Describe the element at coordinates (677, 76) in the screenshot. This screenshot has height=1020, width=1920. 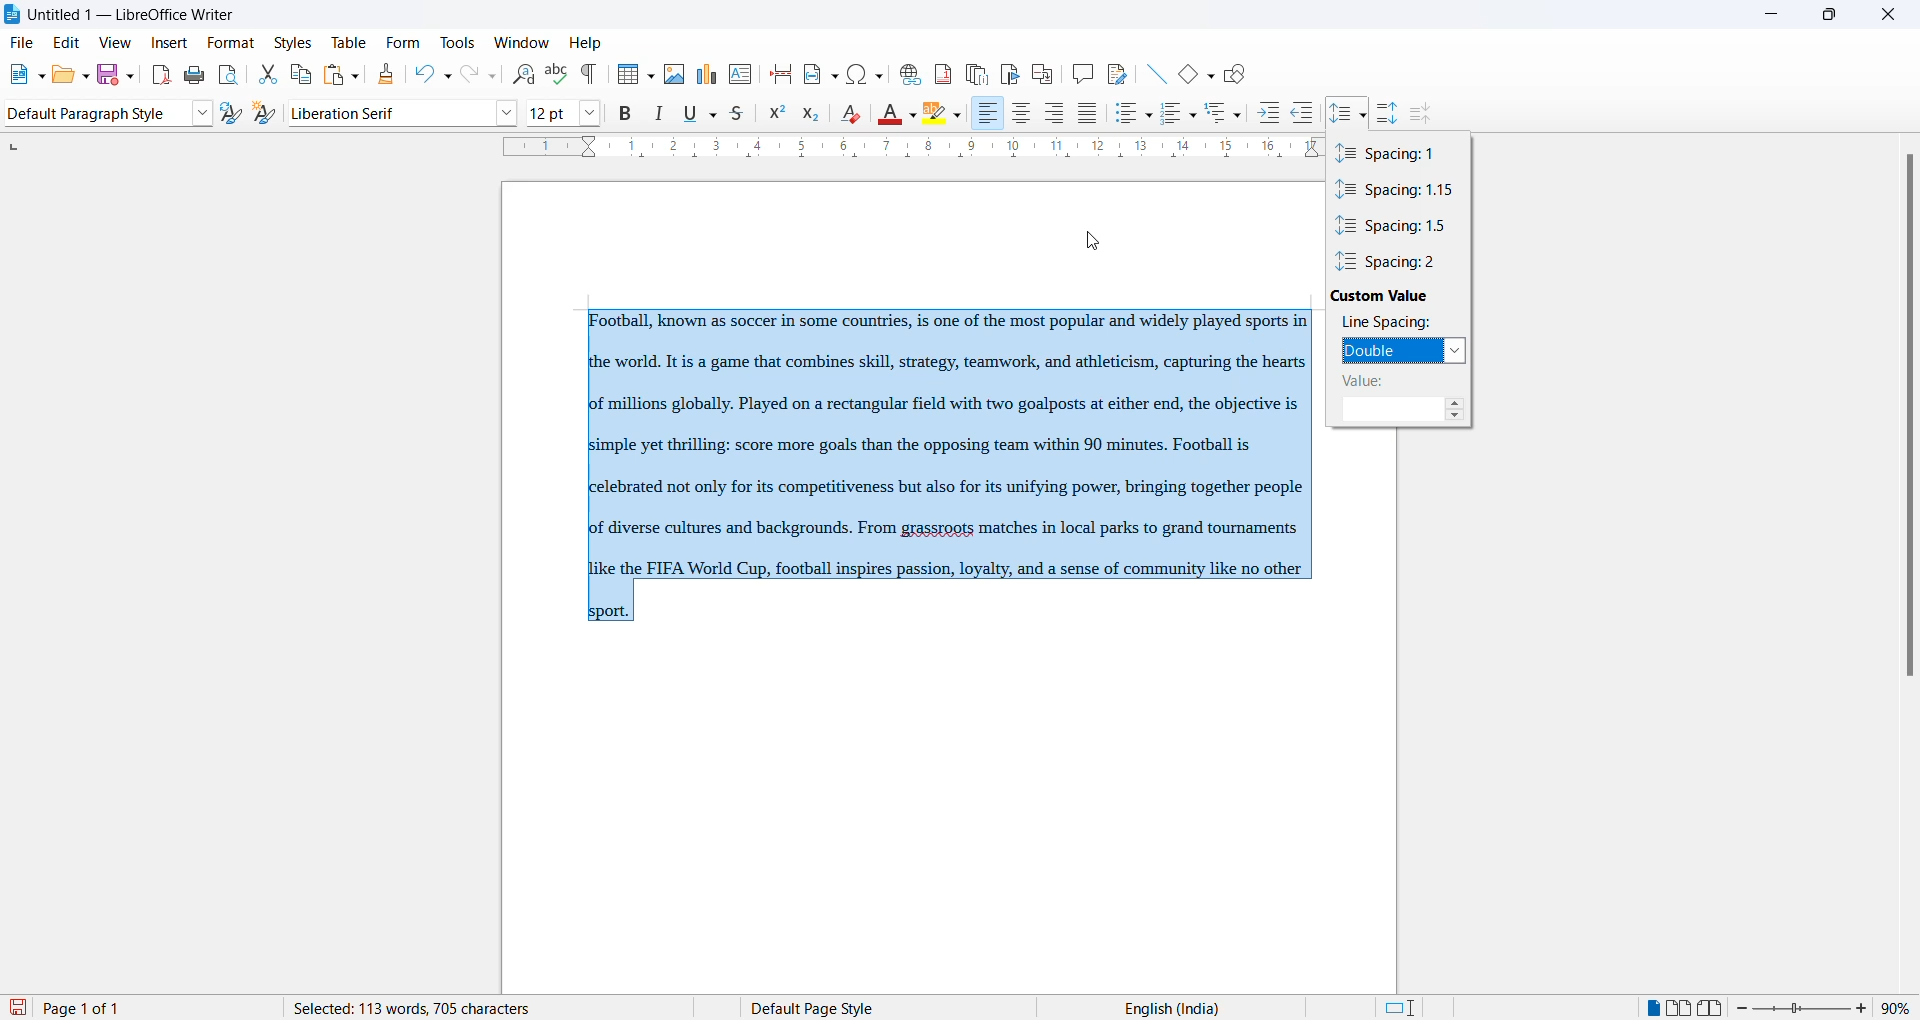
I see `insert images` at that location.